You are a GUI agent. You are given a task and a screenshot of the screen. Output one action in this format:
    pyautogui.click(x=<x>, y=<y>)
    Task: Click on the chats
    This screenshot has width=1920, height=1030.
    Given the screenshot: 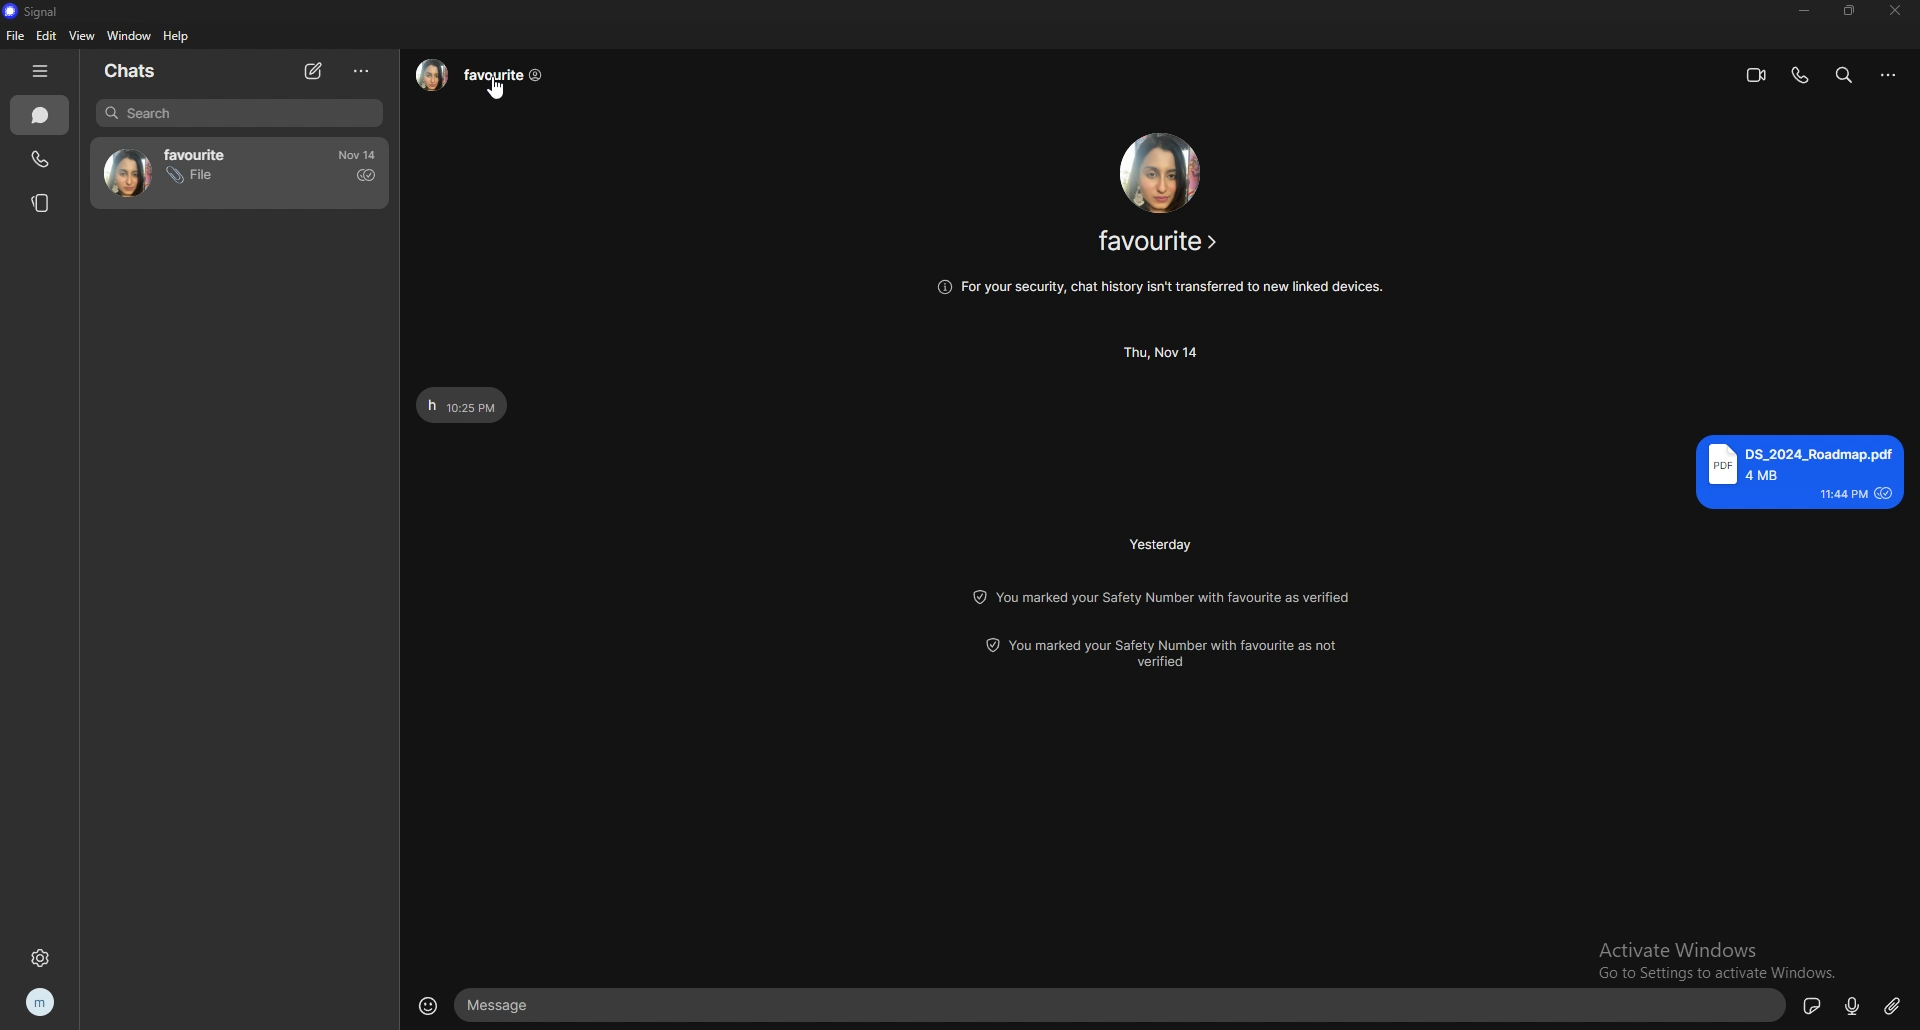 What is the action you would take?
    pyautogui.click(x=40, y=115)
    